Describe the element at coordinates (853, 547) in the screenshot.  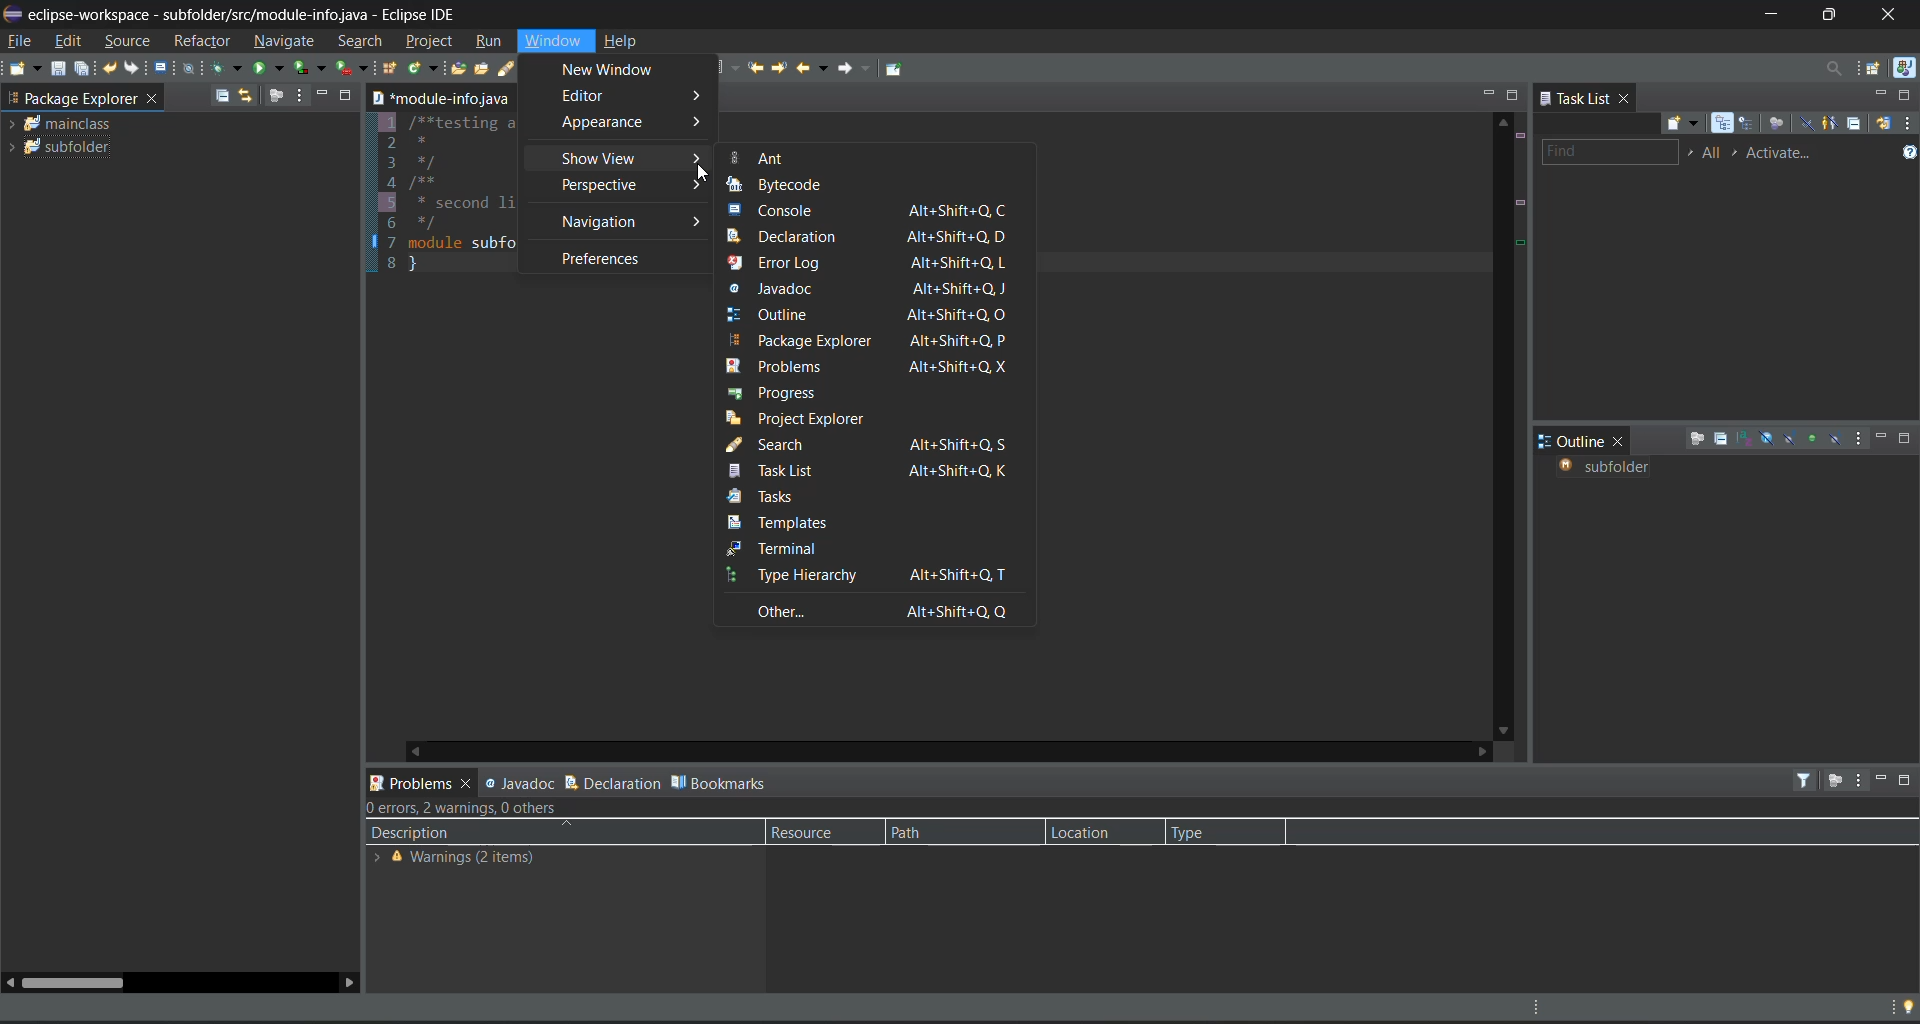
I see `terminal` at that location.